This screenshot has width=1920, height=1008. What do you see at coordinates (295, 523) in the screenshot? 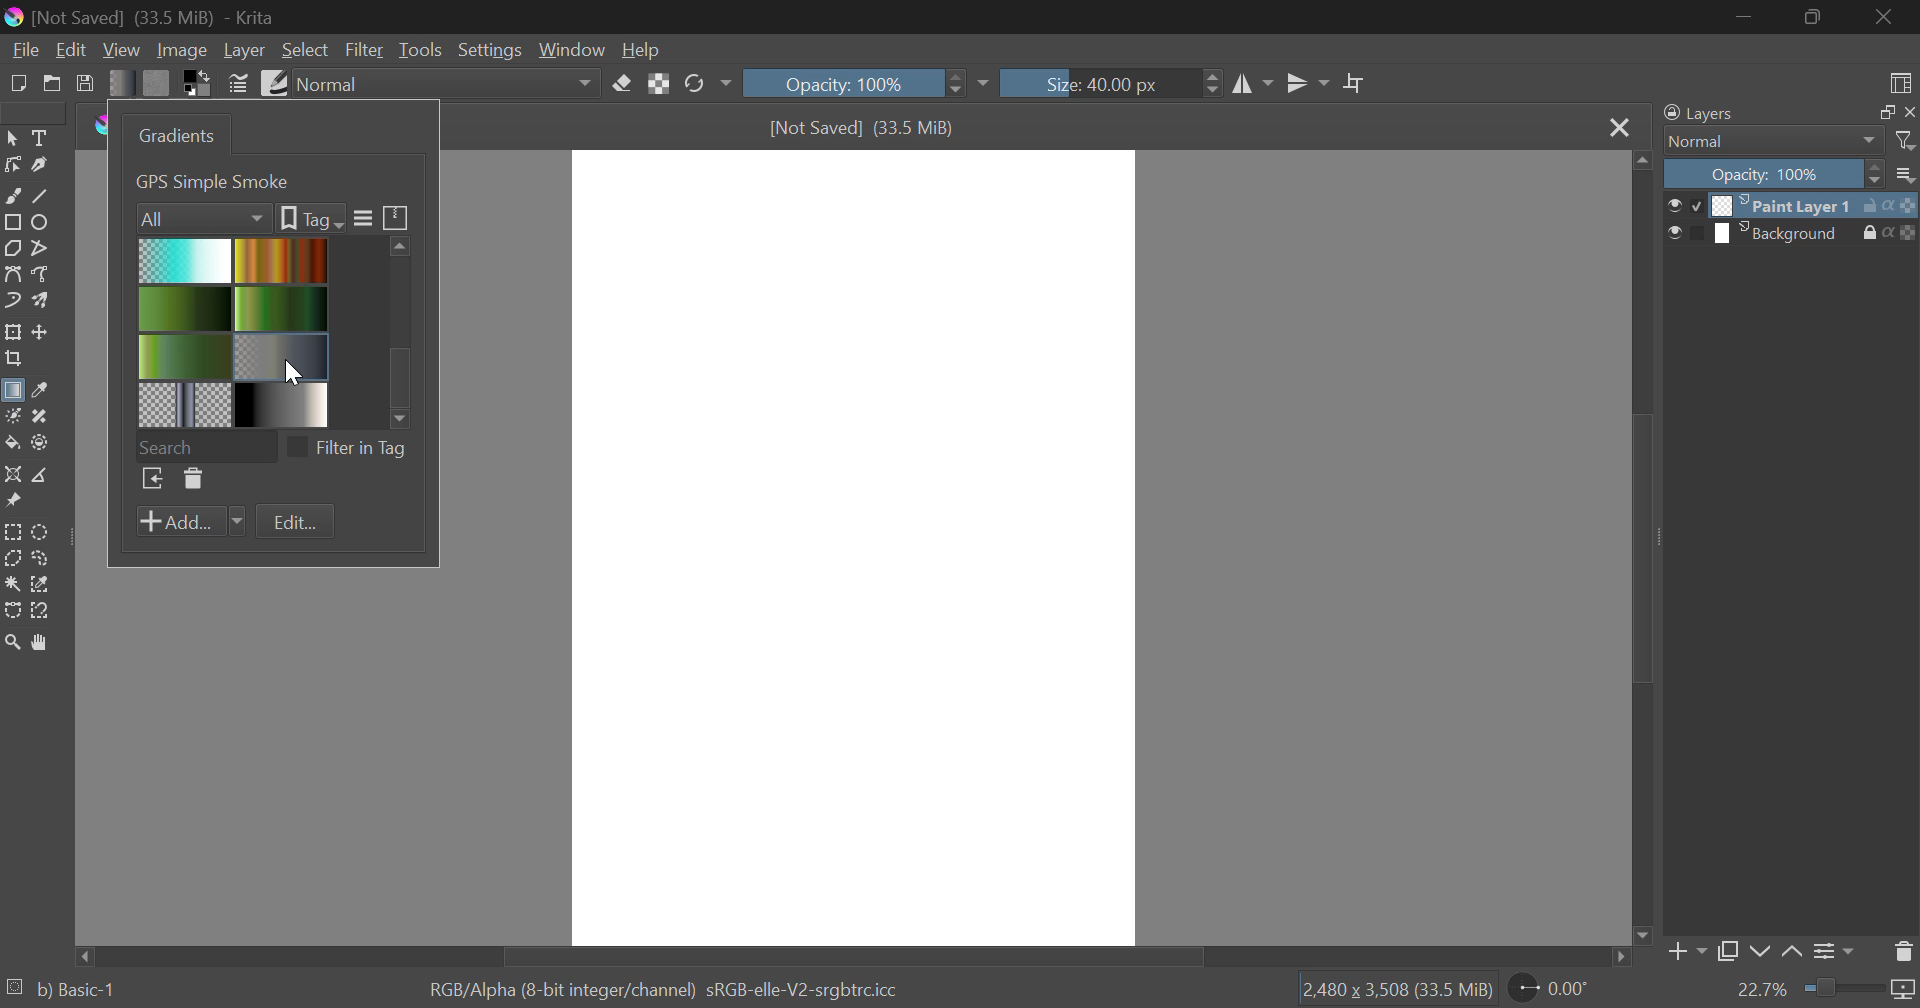
I see `Edit...` at bounding box center [295, 523].